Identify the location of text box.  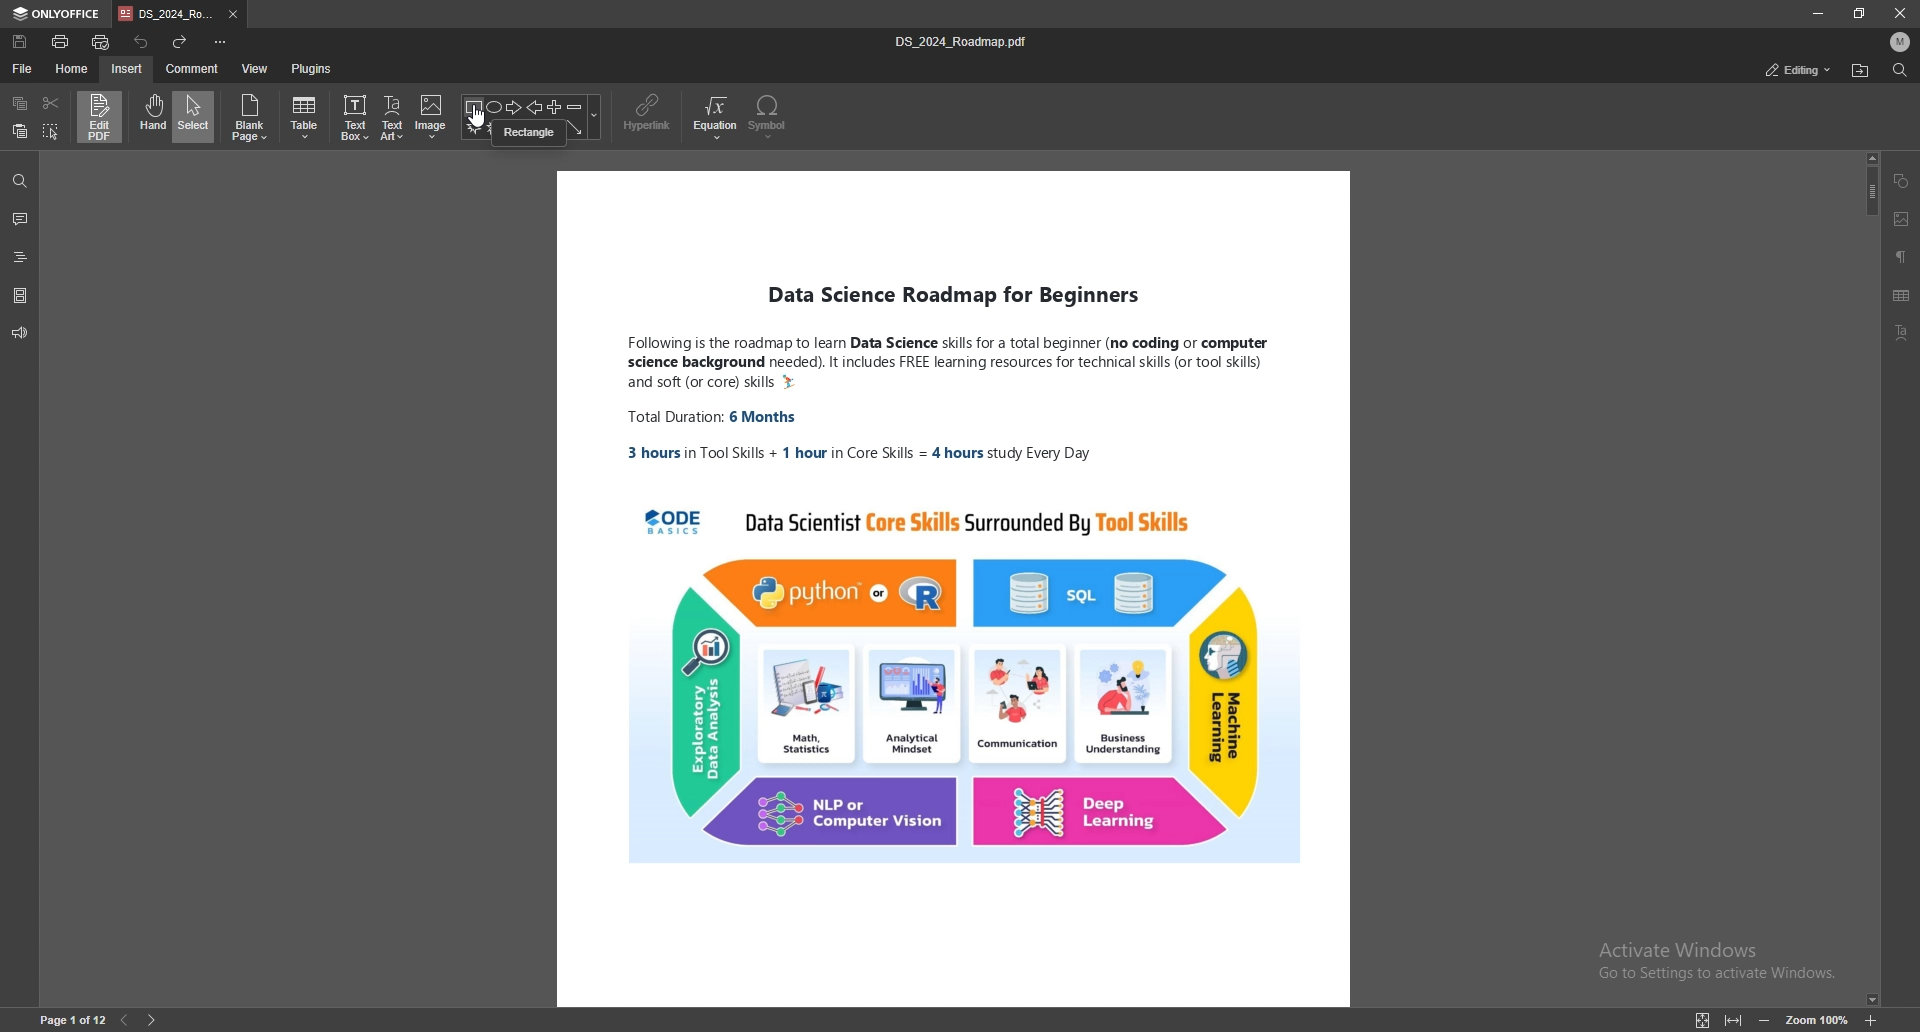
(356, 117).